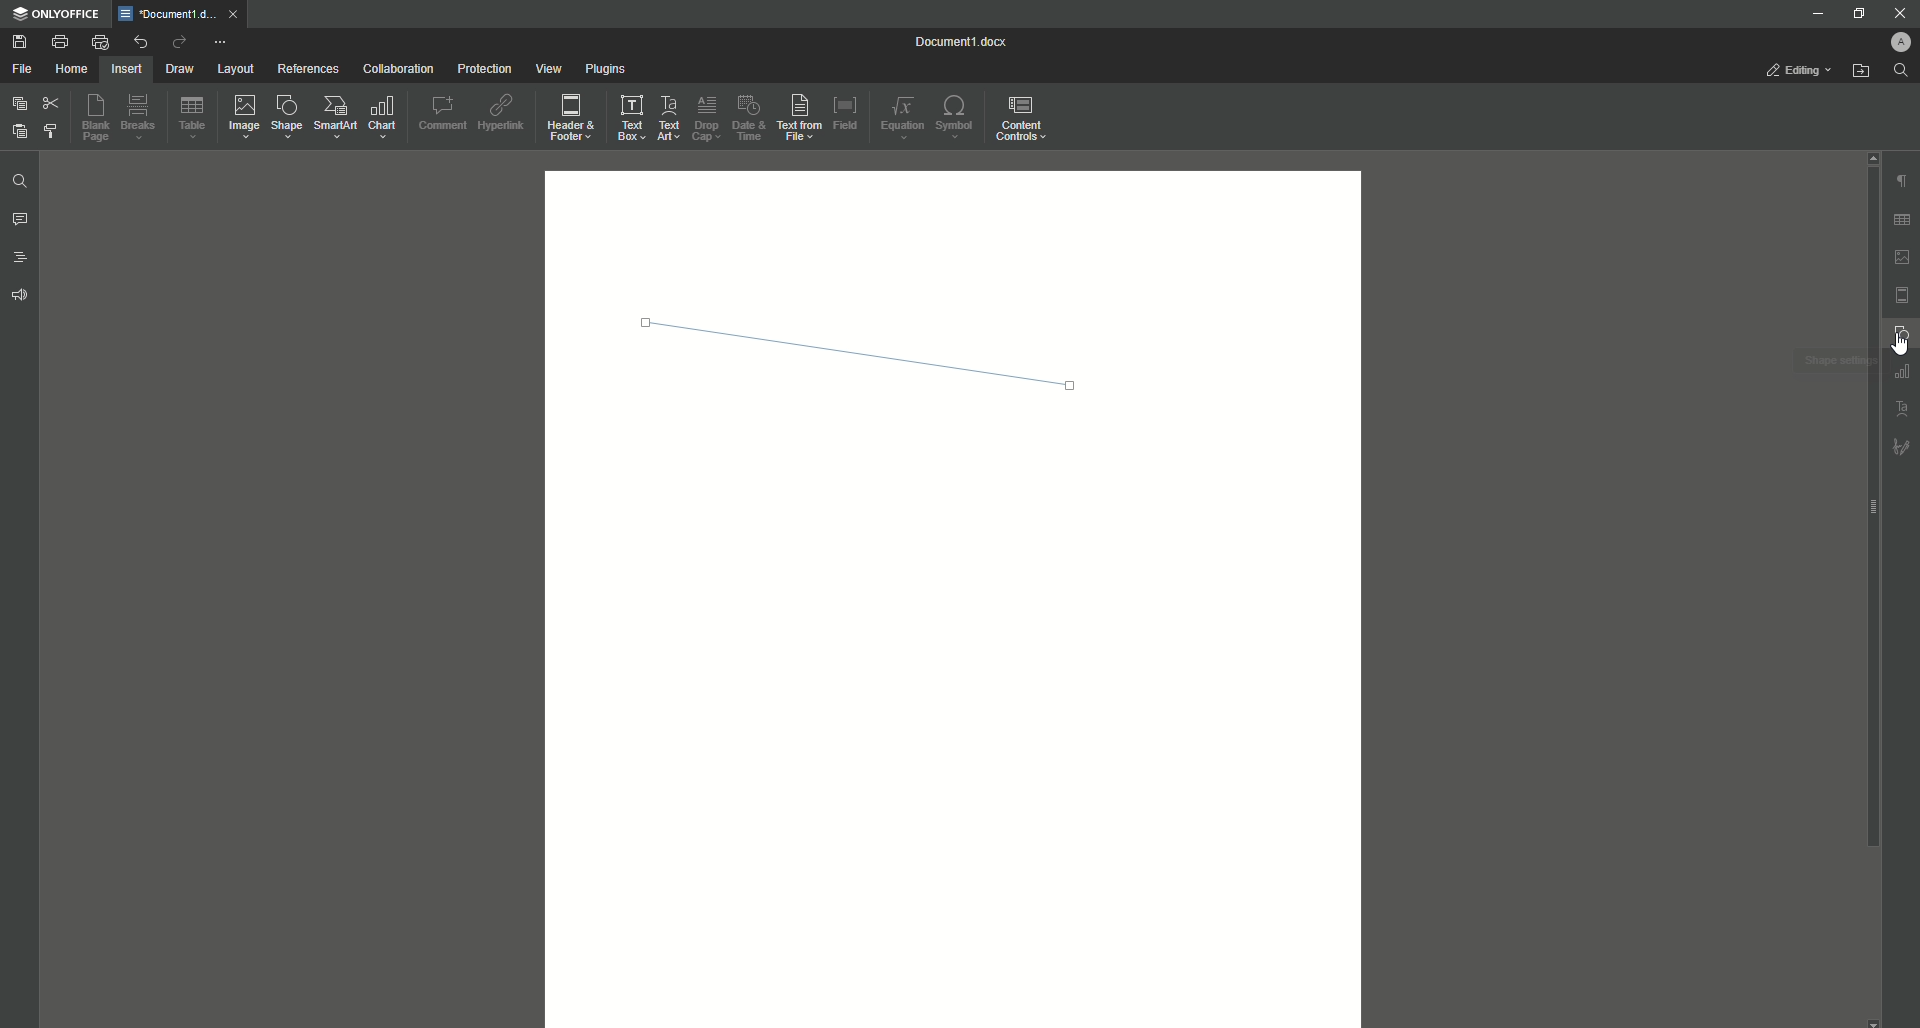 The image size is (1920, 1028). Describe the element at coordinates (290, 120) in the screenshot. I see `Shape` at that location.